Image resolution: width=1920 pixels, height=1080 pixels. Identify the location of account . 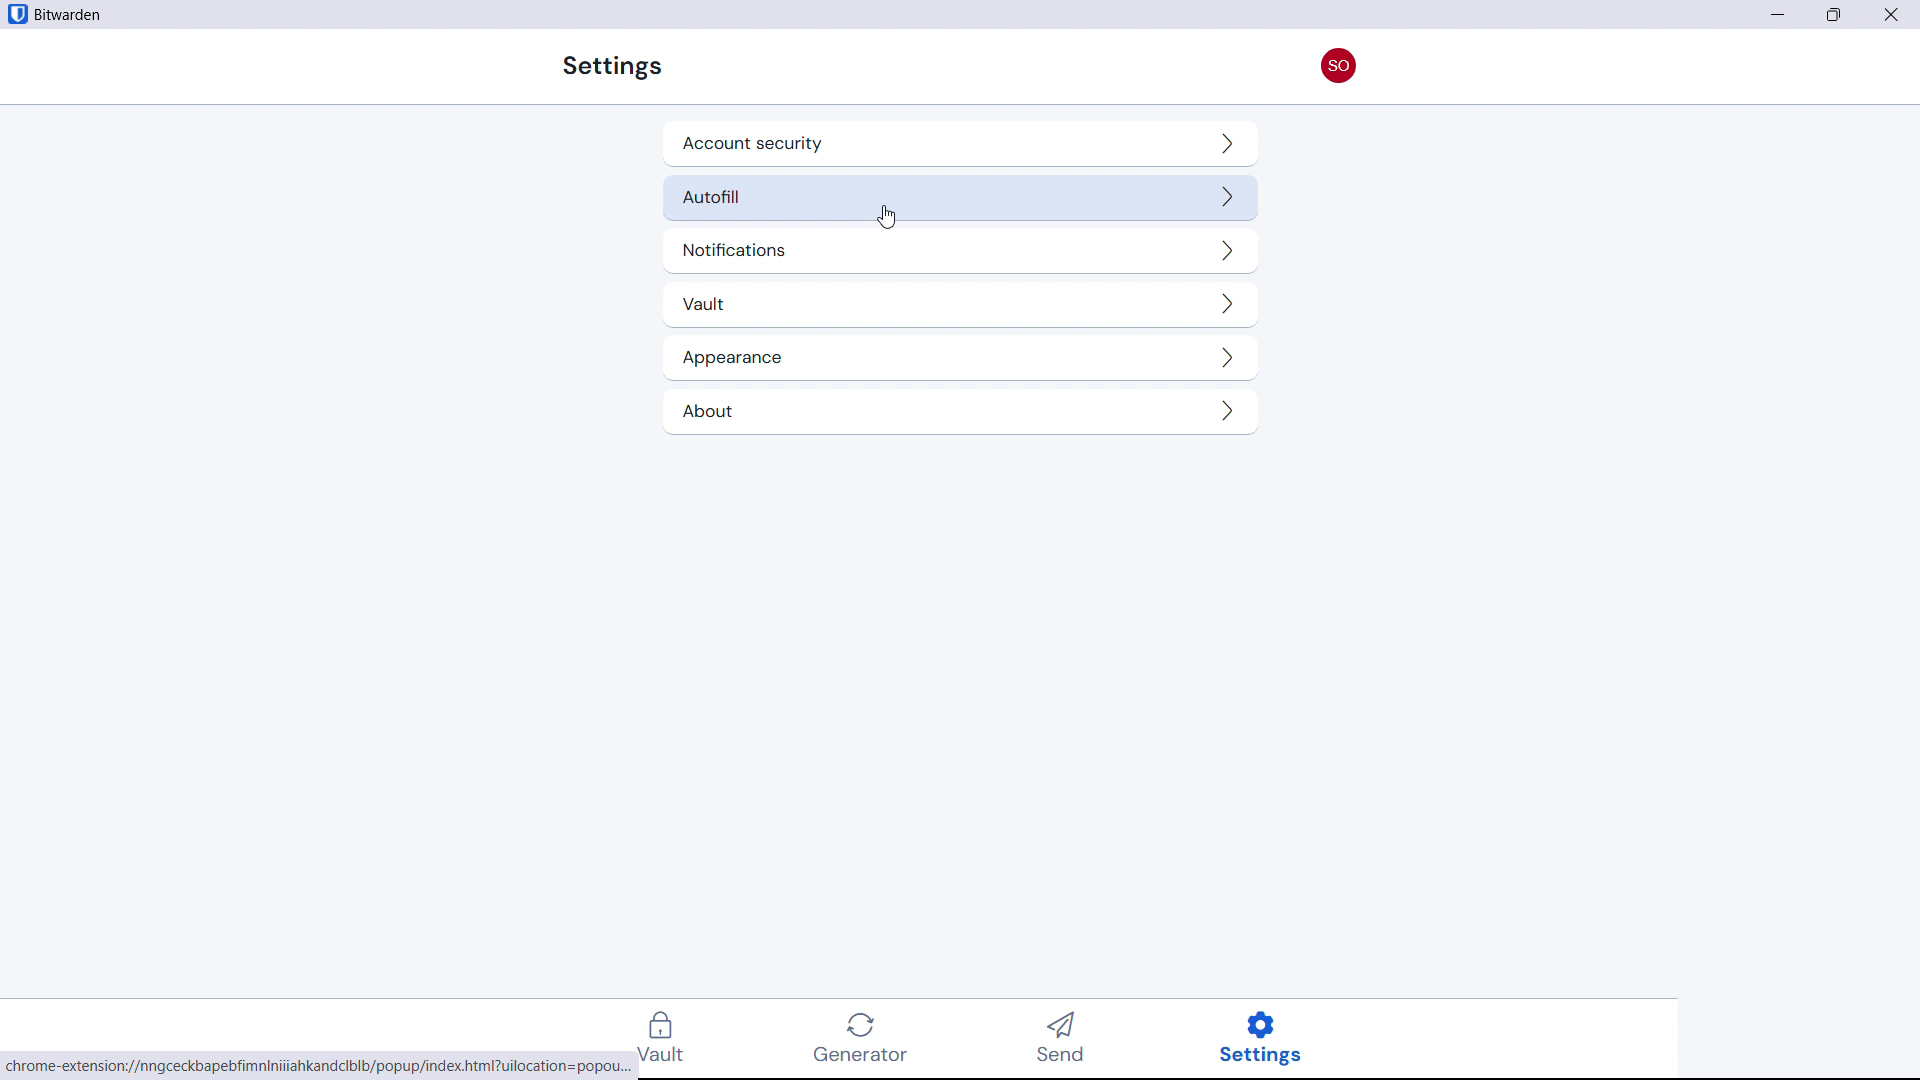
(1340, 65).